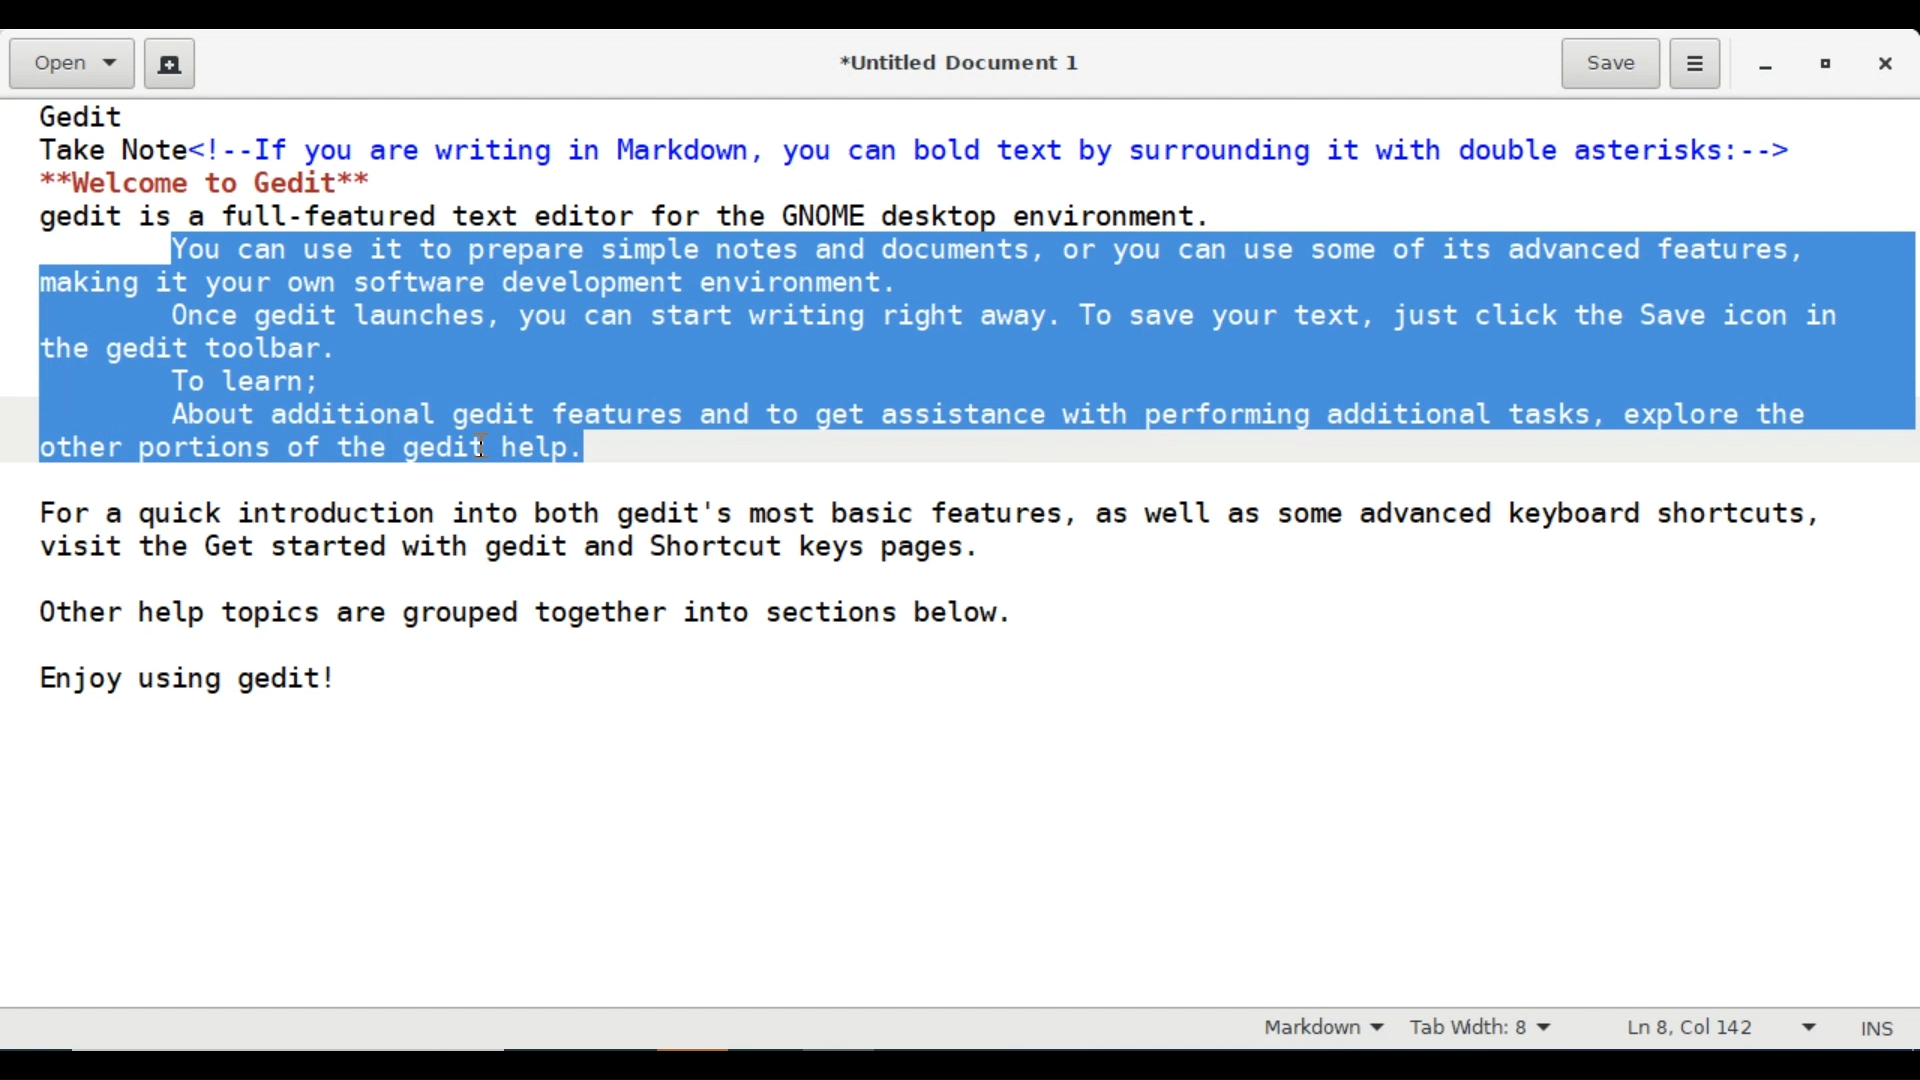 This screenshot has width=1920, height=1080. I want to click on minimize, so click(1768, 63).